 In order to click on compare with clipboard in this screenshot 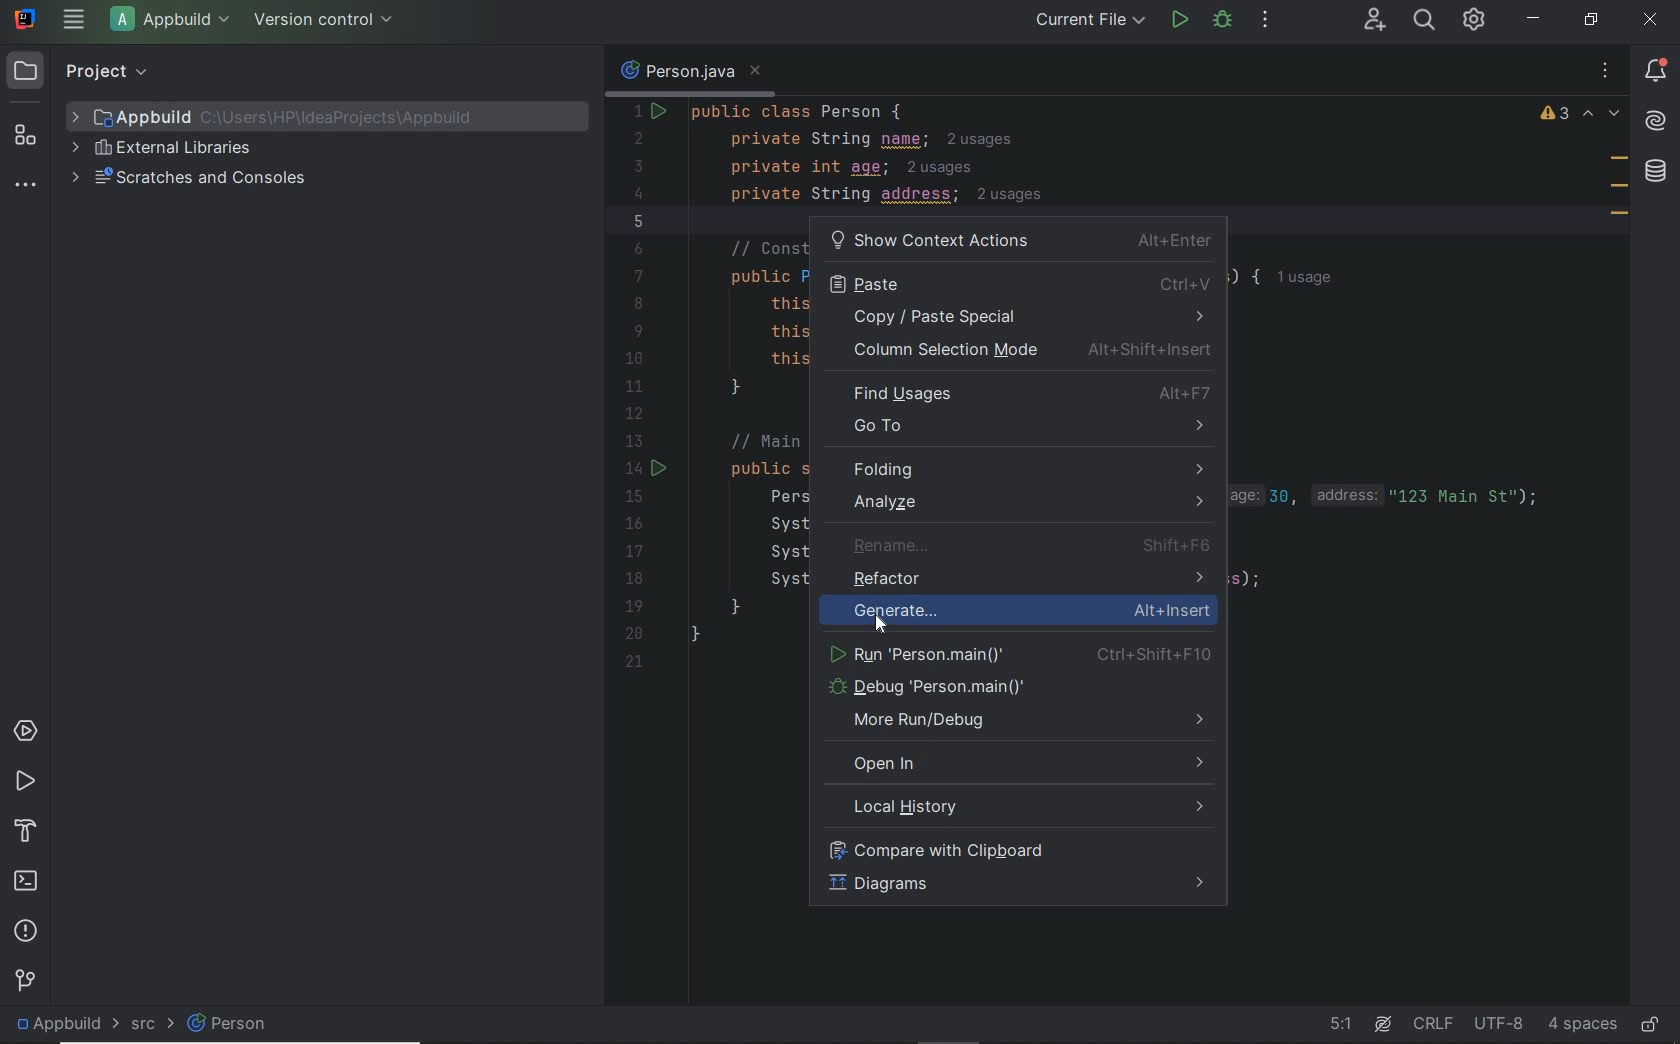, I will do `click(1013, 848)`.